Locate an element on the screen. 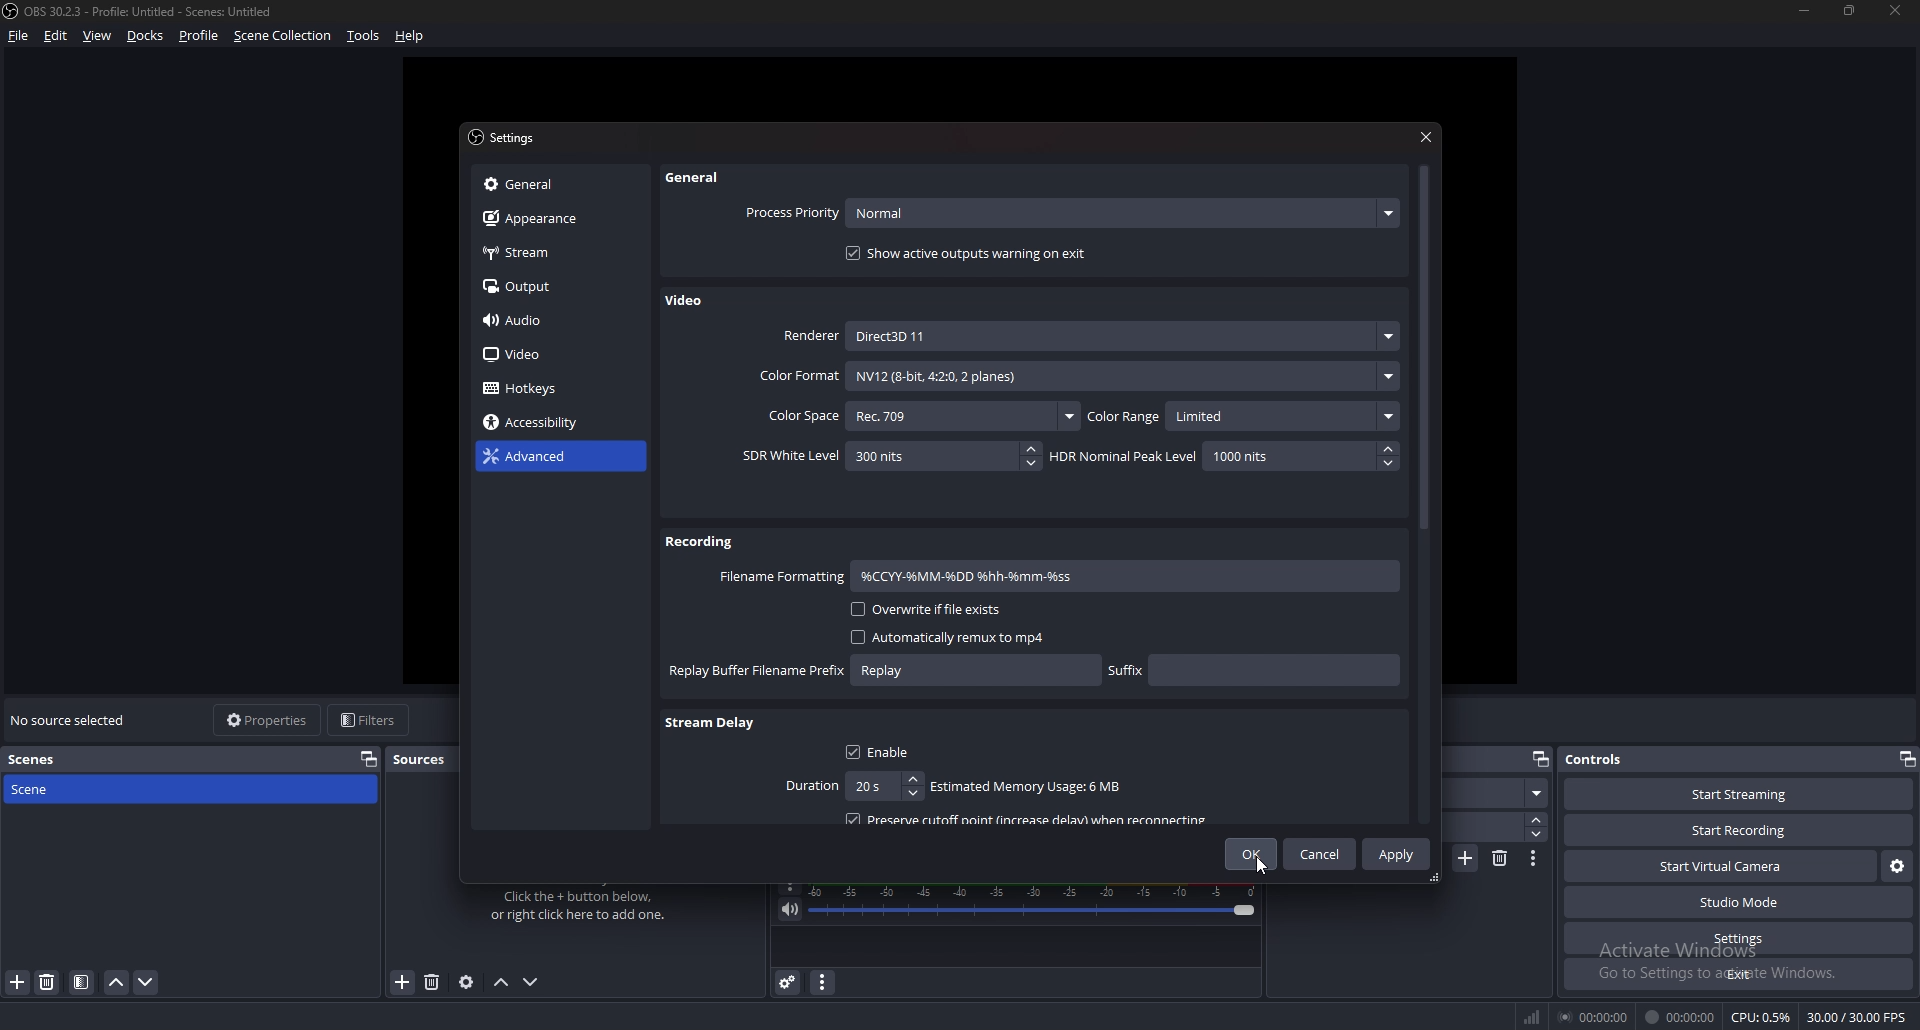  Appearance is located at coordinates (551, 218).